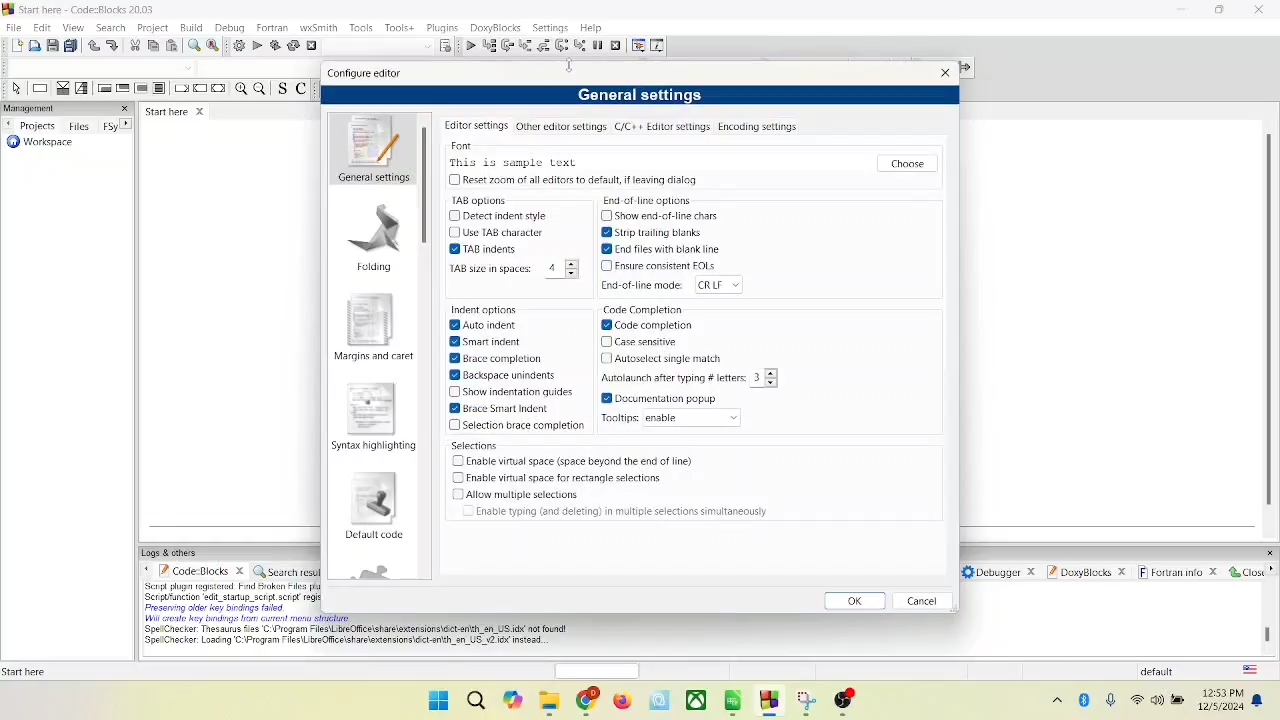  I want to click on close, so click(1264, 9).